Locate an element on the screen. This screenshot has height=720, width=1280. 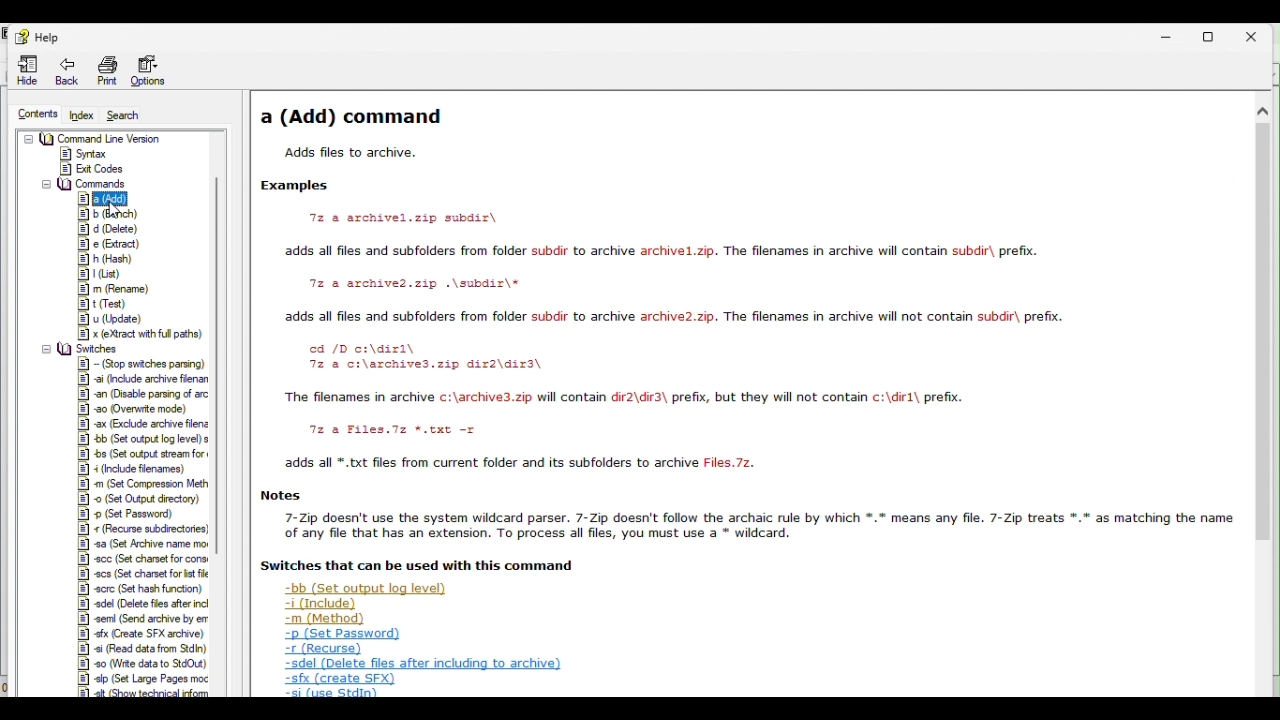
l is located at coordinates (104, 274).